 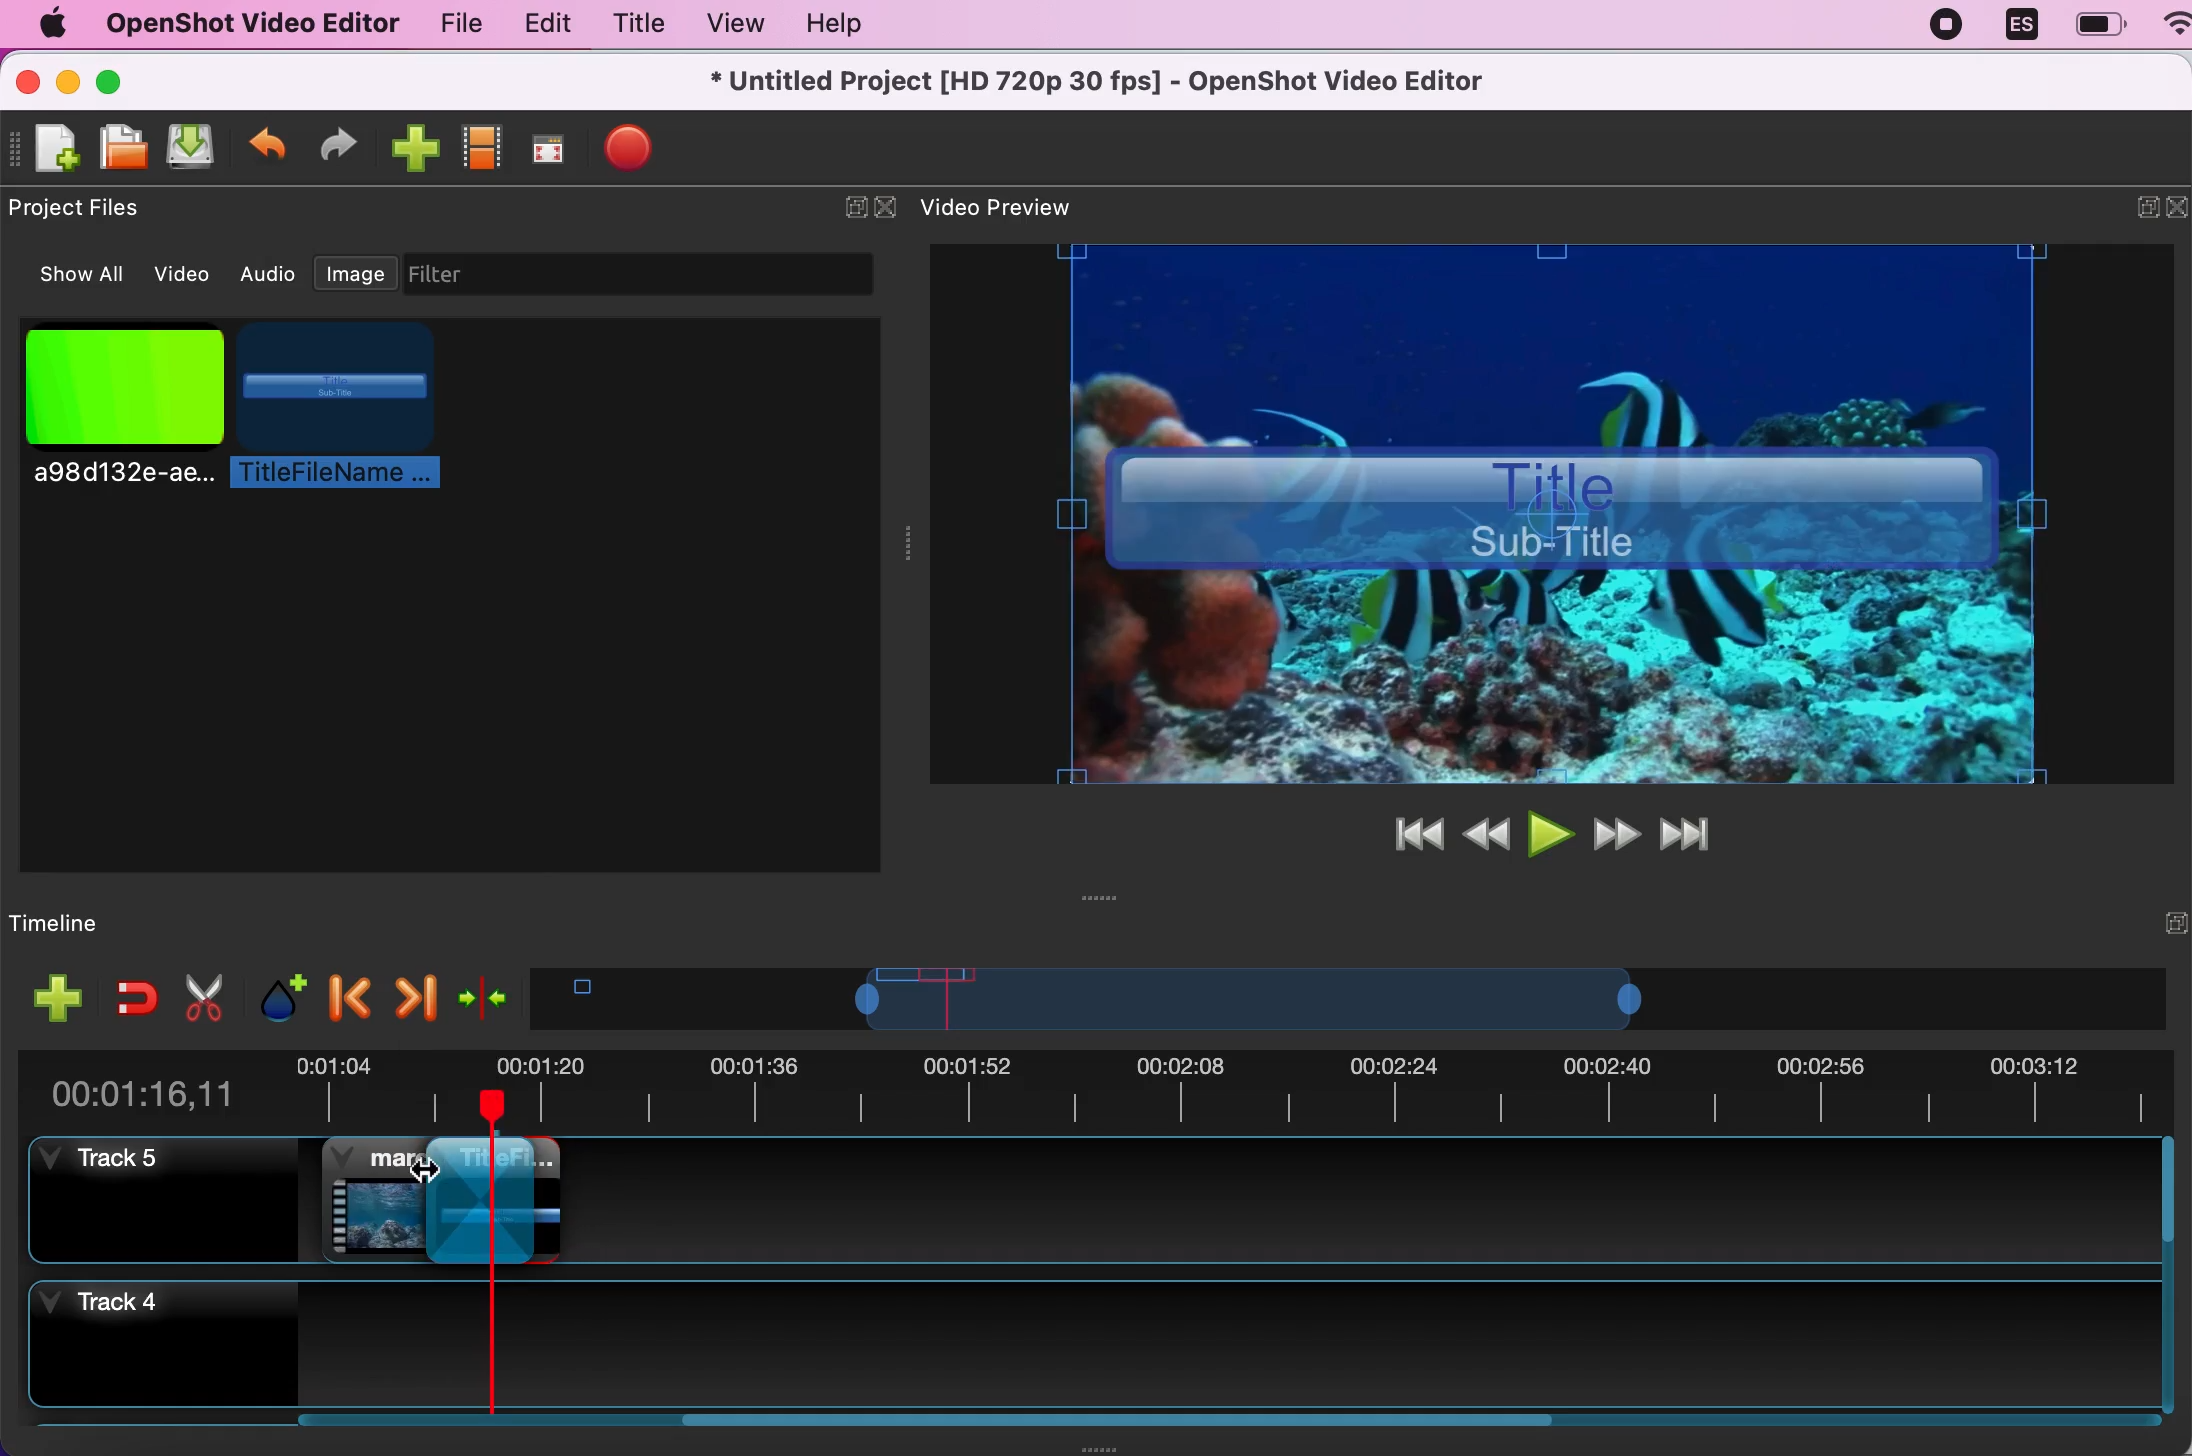 I want to click on help, so click(x=852, y=25).